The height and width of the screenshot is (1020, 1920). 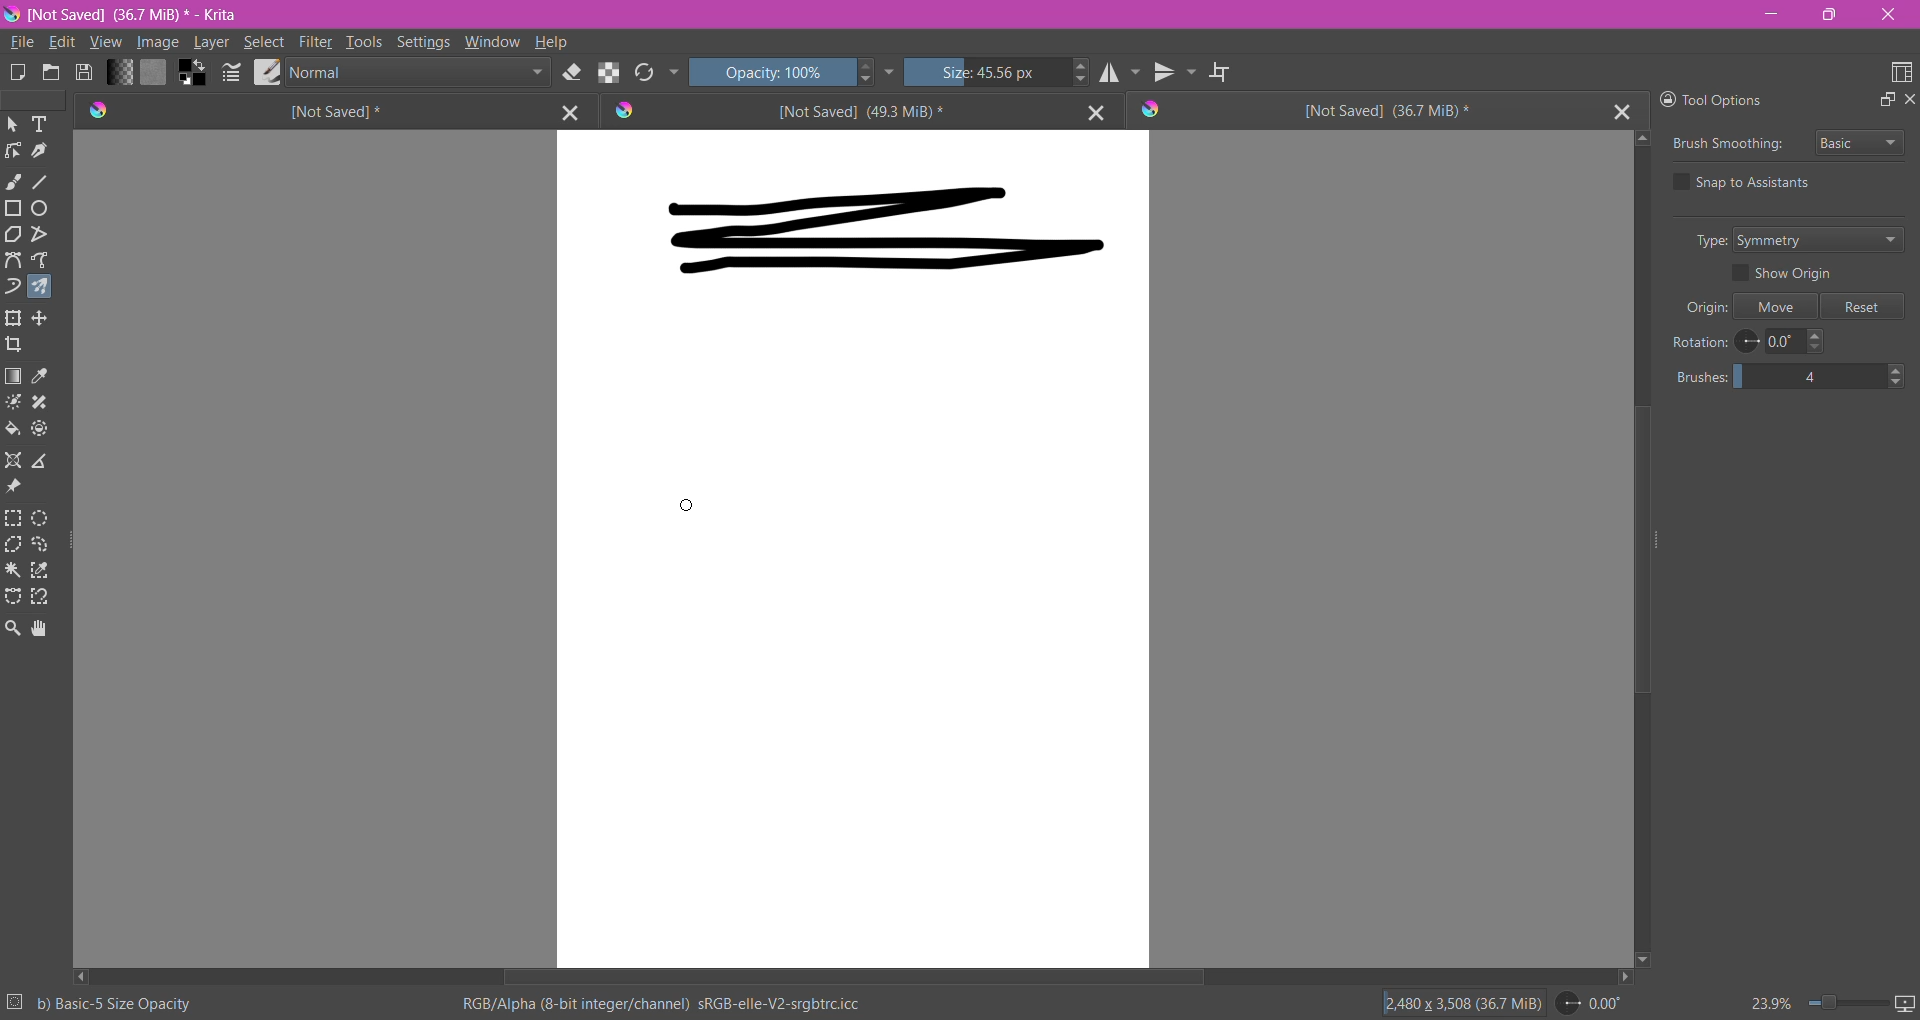 What do you see at coordinates (42, 208) in the screenshot?
I see `Ellipse Tool` at bounding box center [42, 208].